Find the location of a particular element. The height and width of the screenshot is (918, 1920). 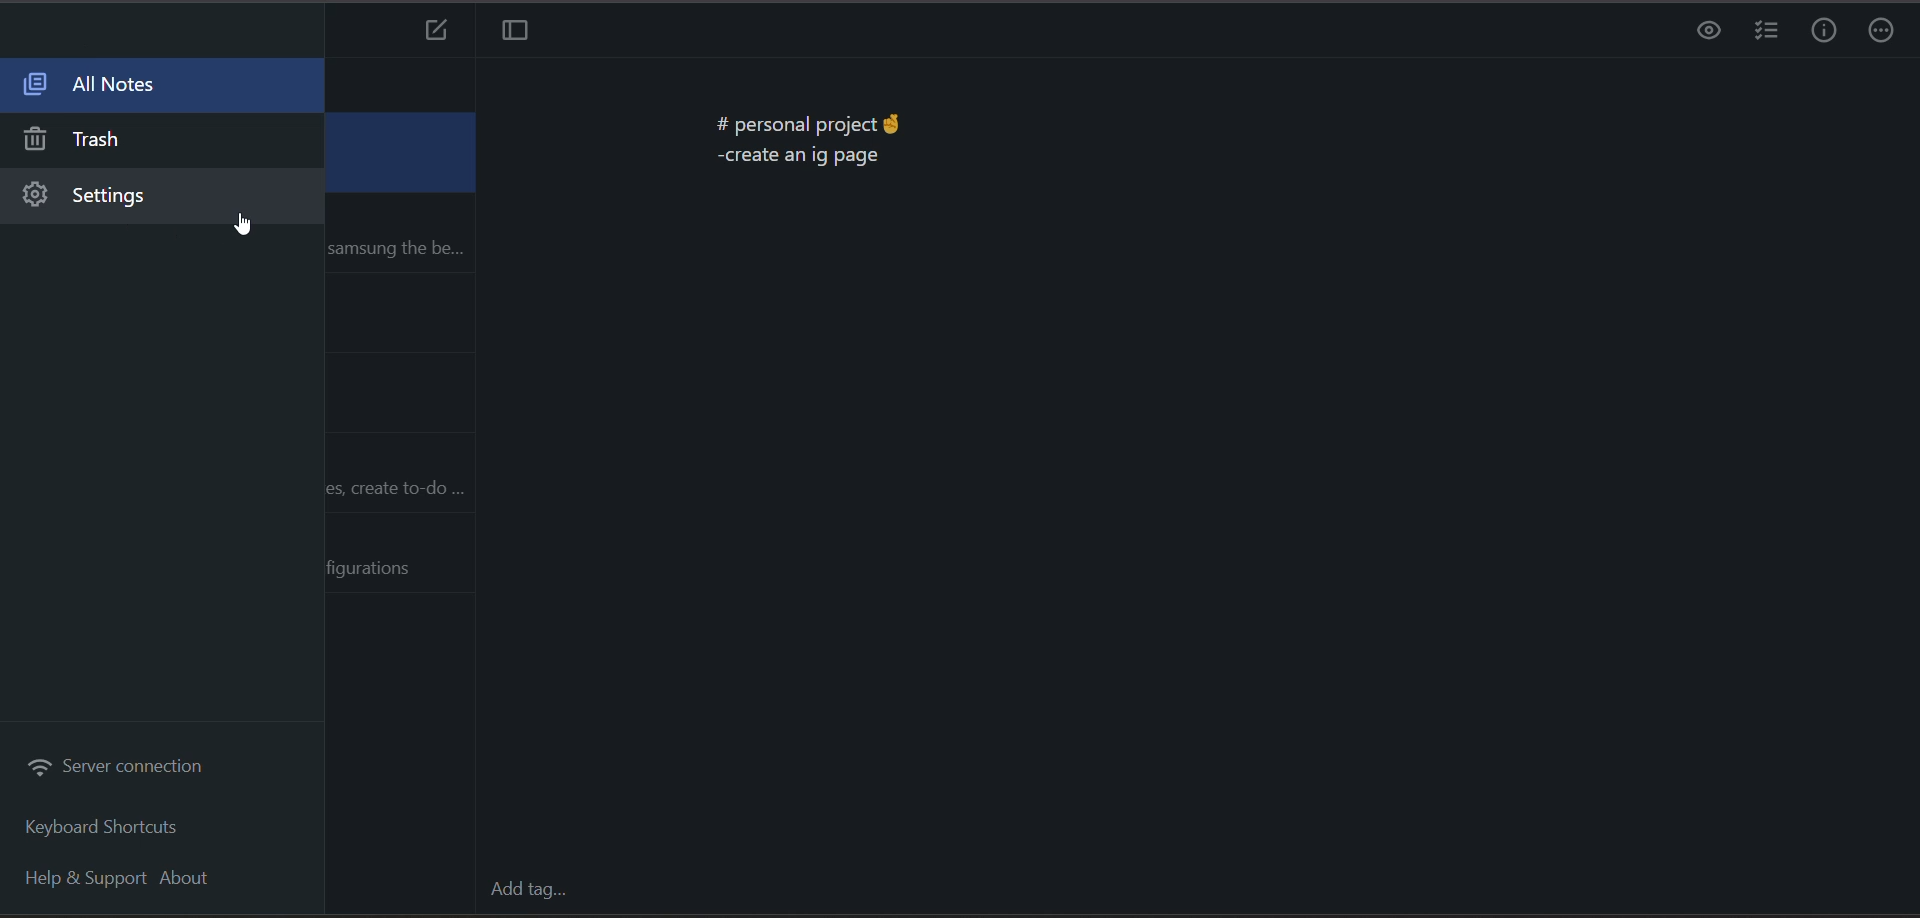

new note is located at coordinates (432, 31).